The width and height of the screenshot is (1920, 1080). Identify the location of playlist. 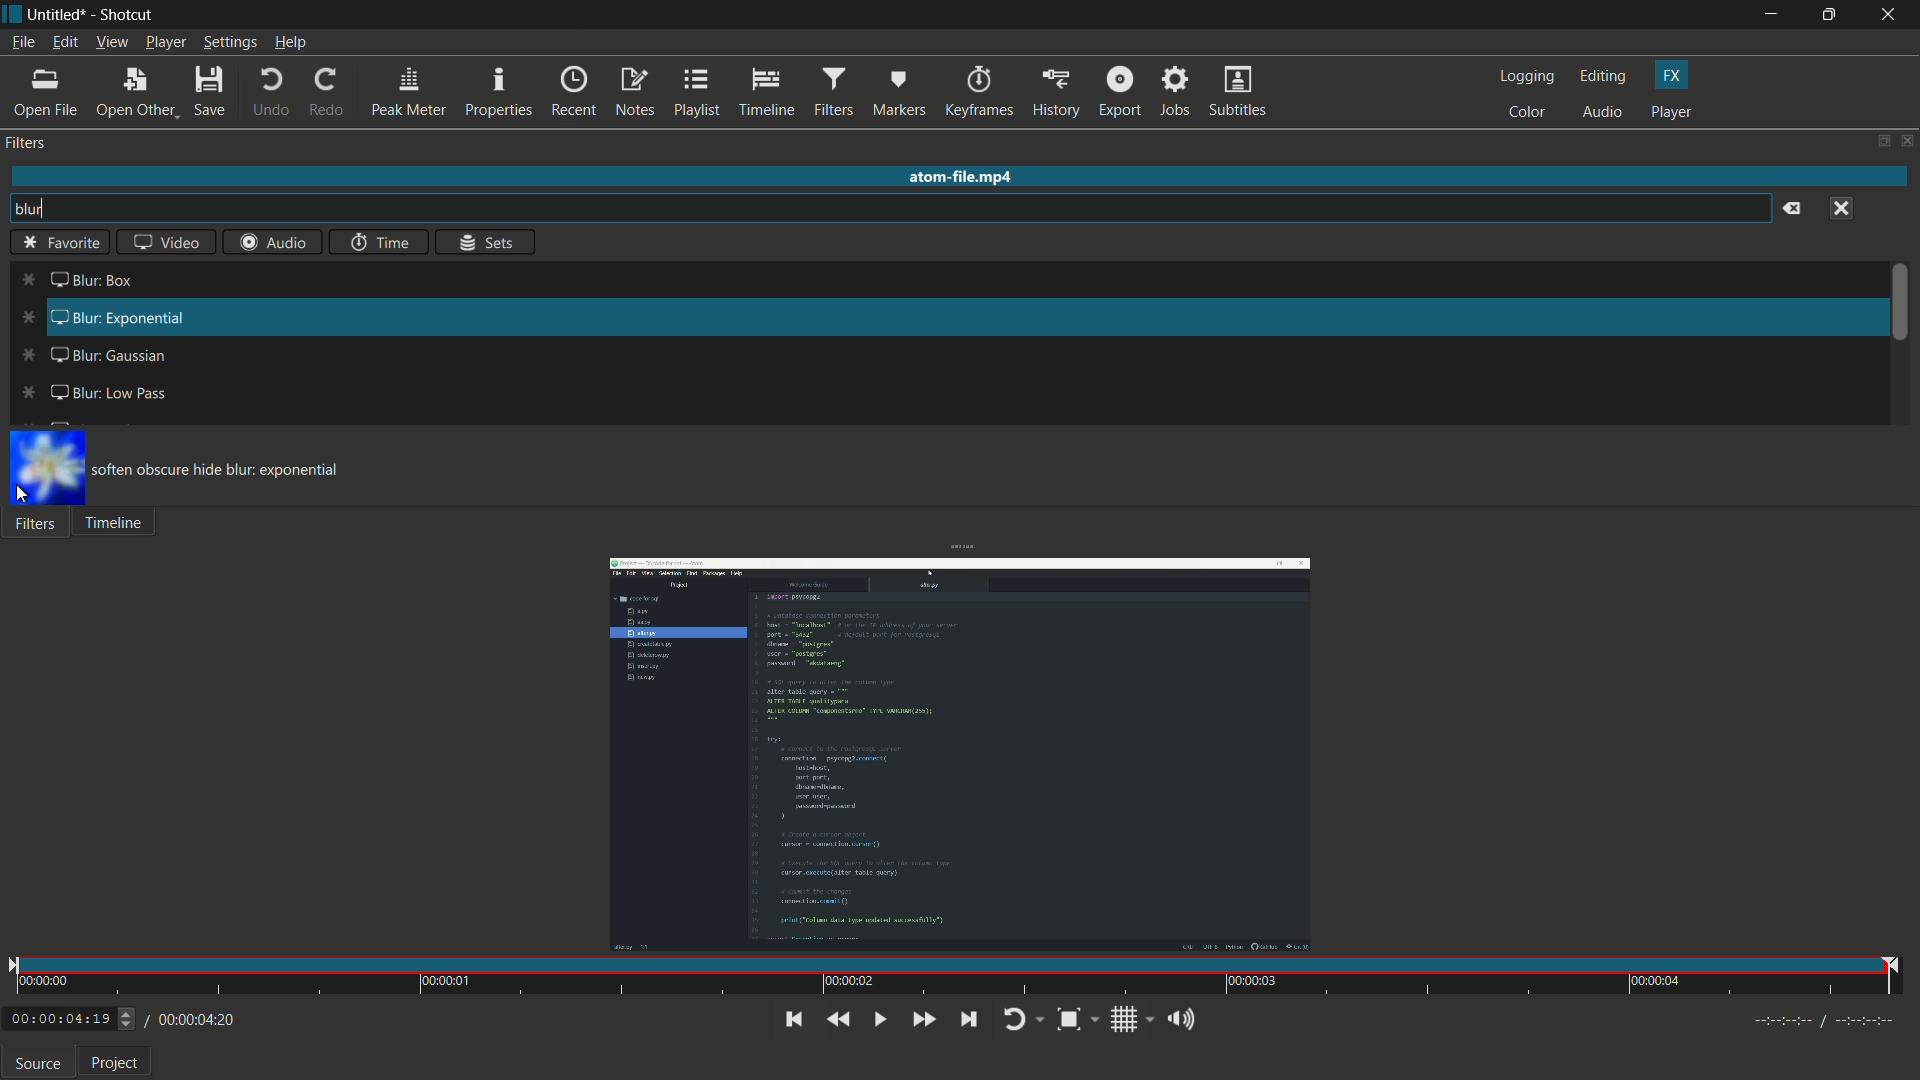
(695, 91).